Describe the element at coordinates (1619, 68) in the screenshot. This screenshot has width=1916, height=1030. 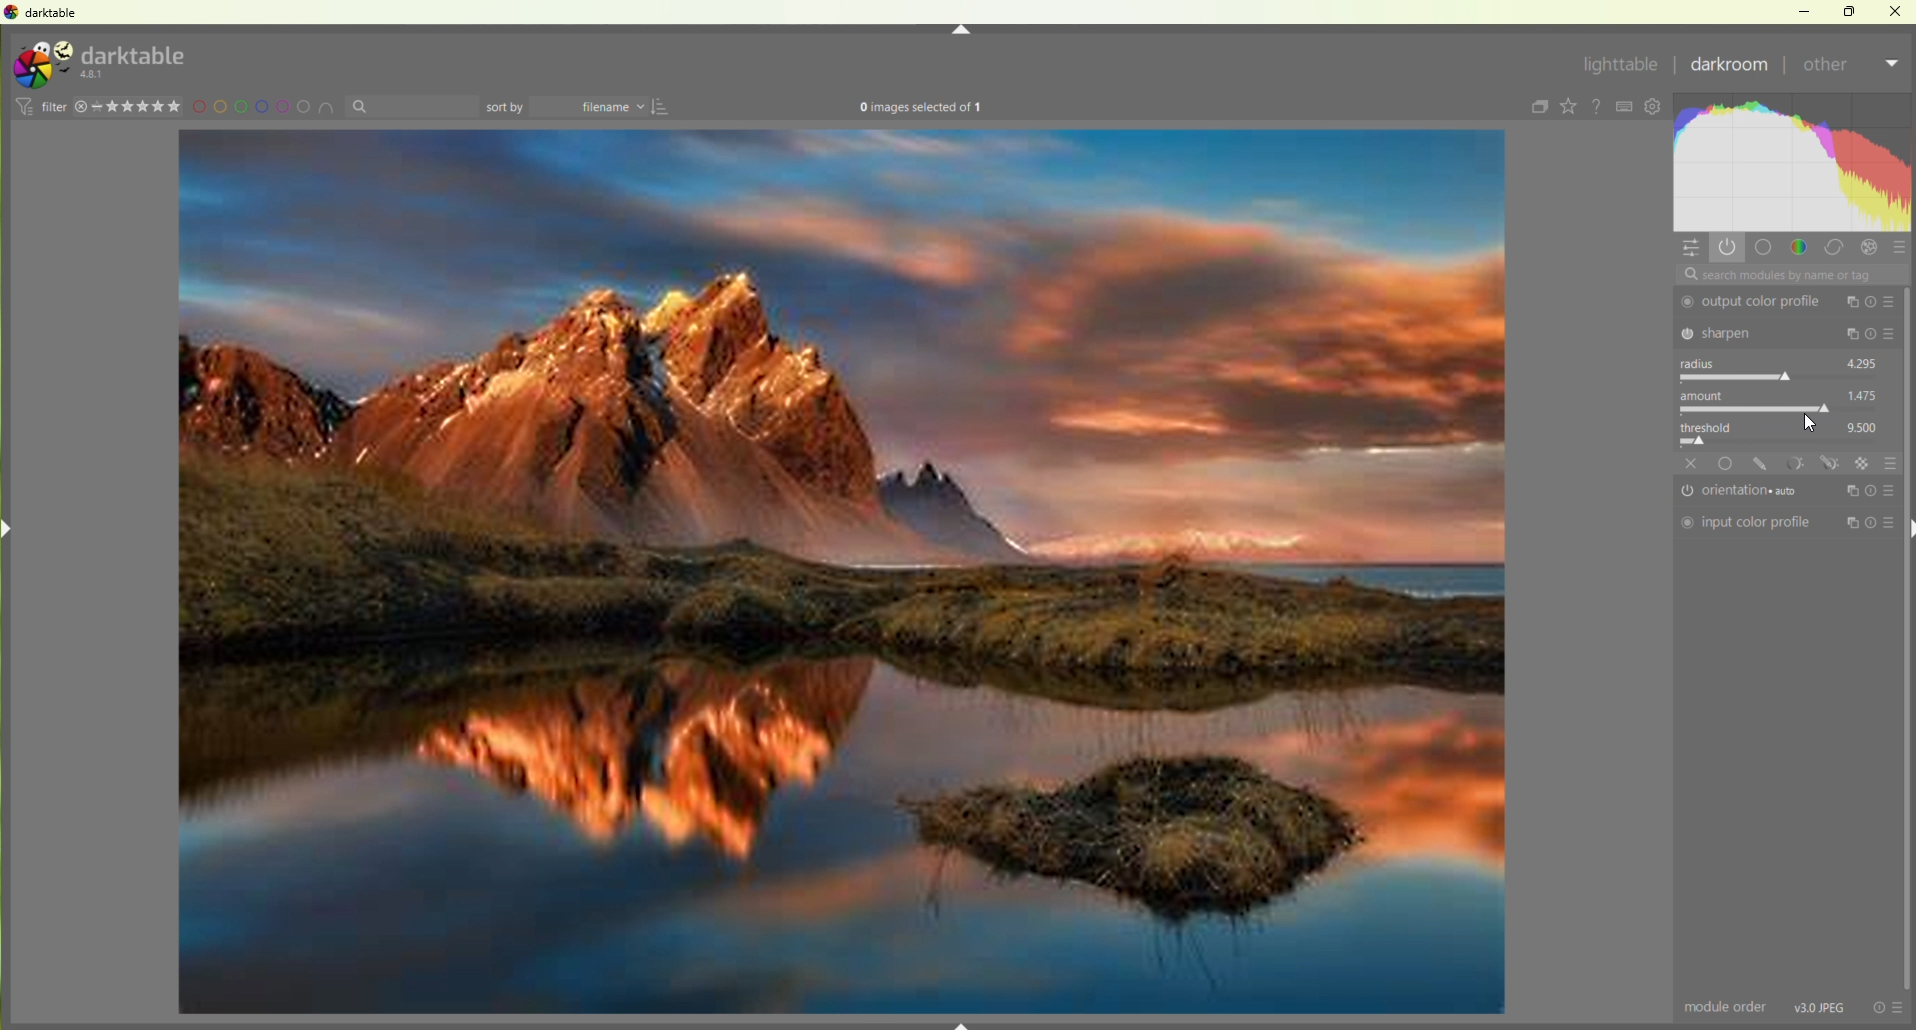
I see `lighttable` at that location.